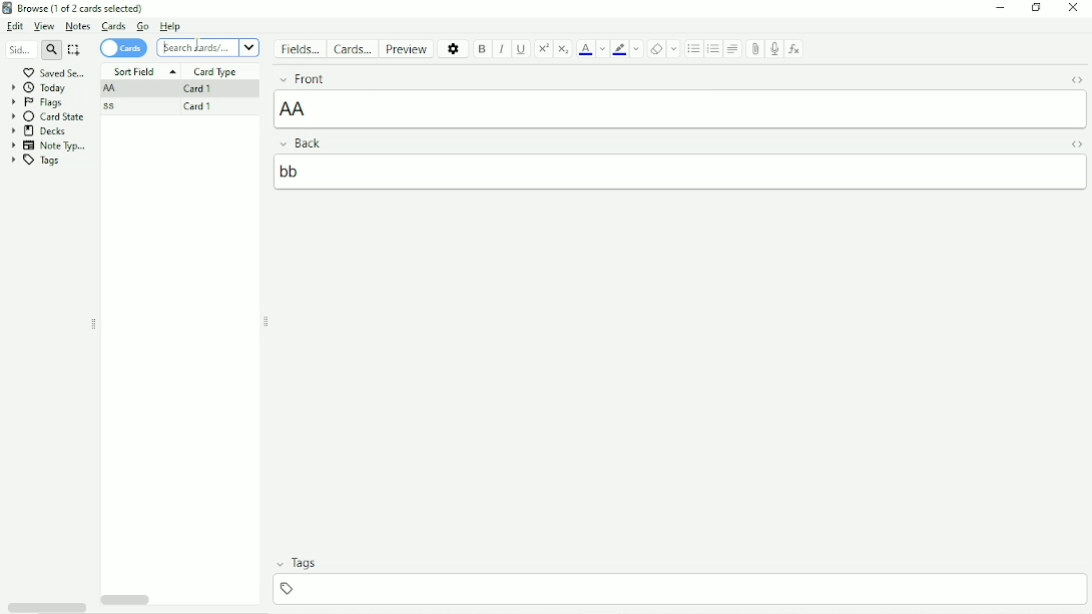 The height and width of the screenshot is (614, 1092). What do you see at coordinates (795, 48) in the screenshot?
I see `Equations` at bounding box center [795, 48].